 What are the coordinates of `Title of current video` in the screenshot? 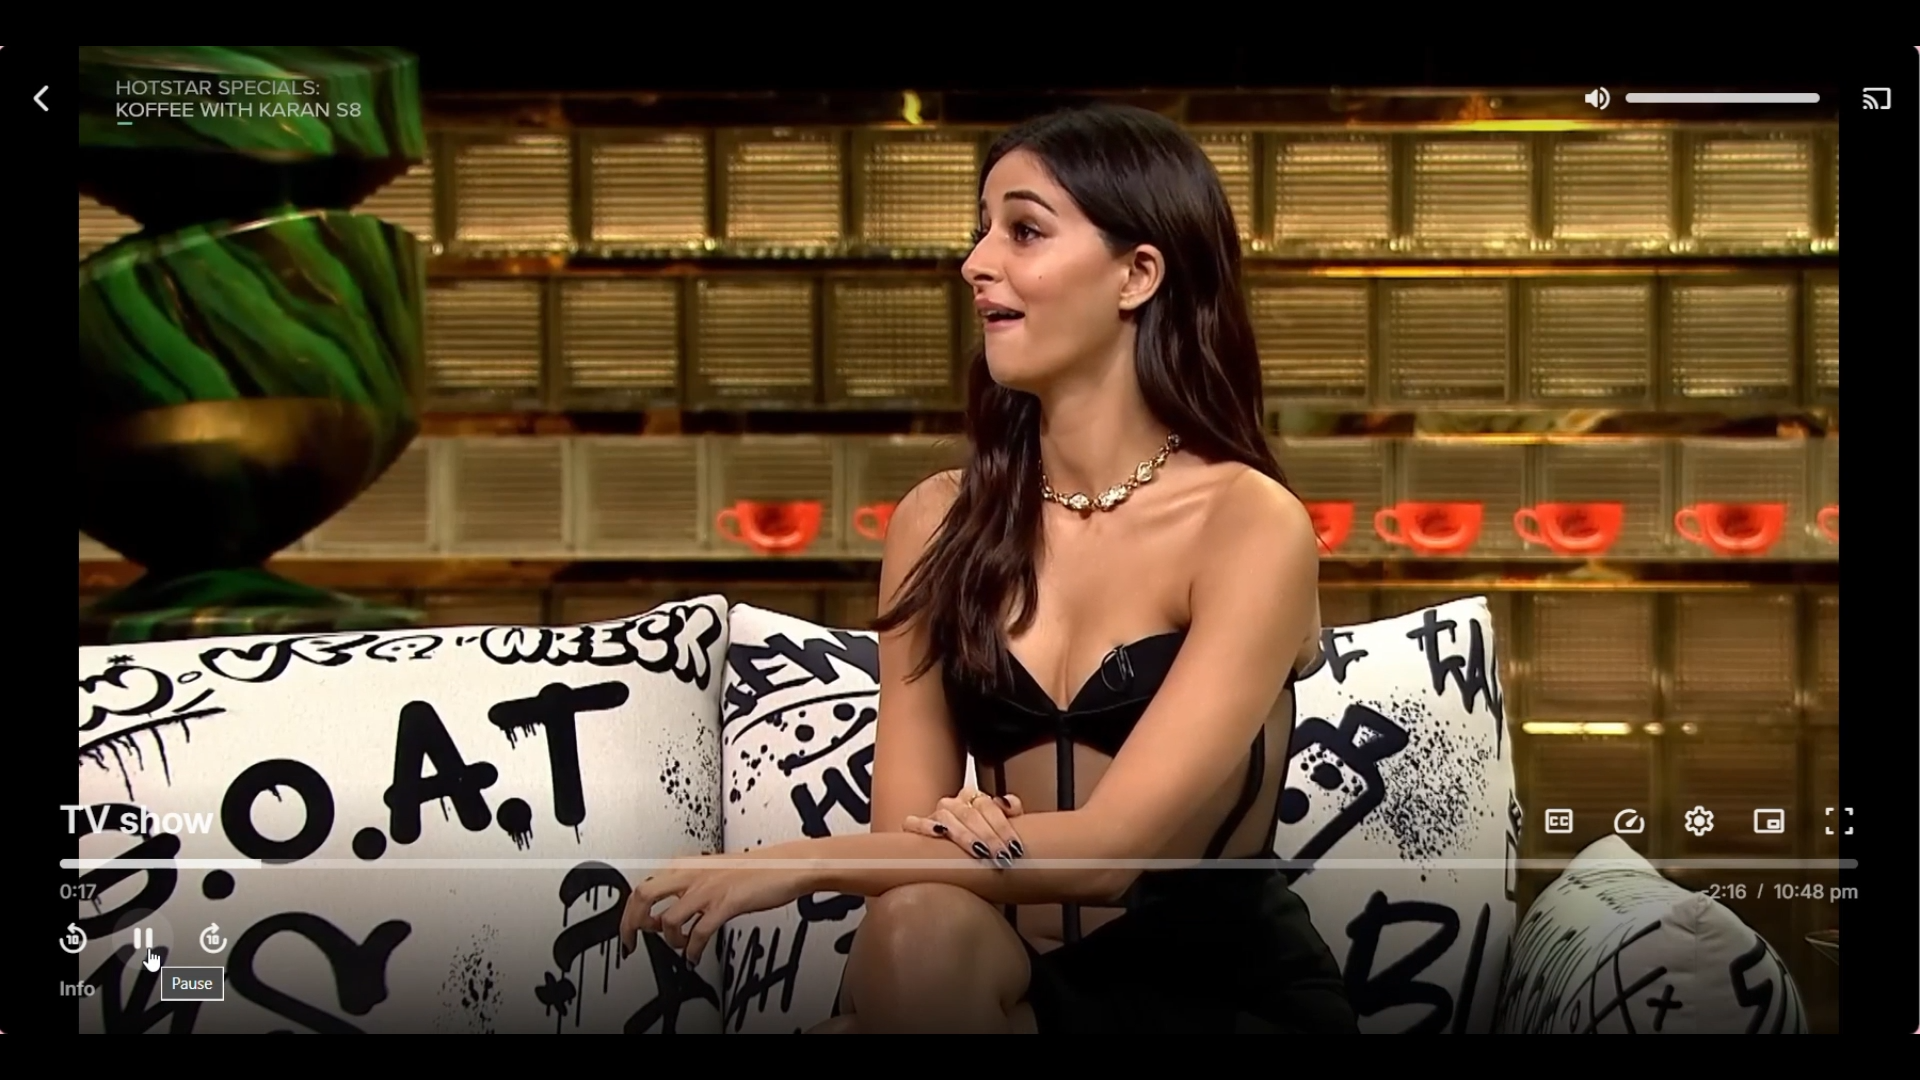 It's located at (136, 818).